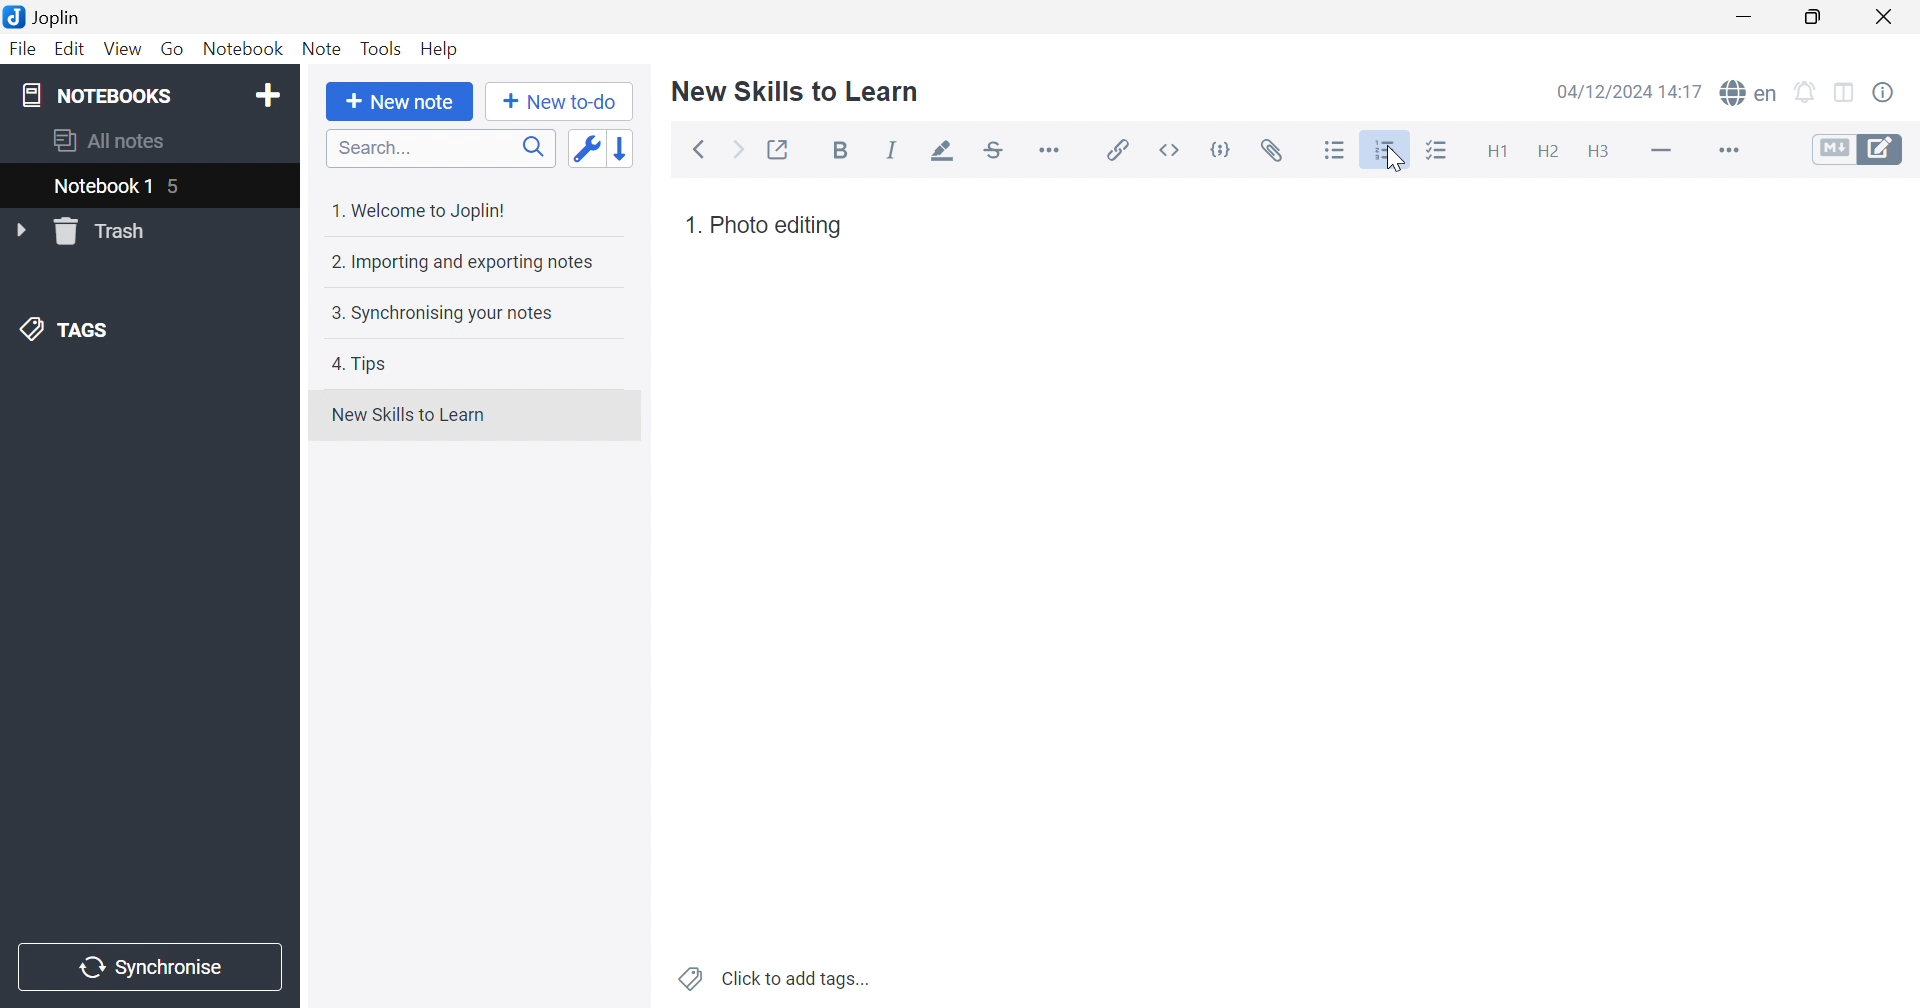 The image size is (1920, 1008). Describe the element at coordinates (177, 189) in the screenshot. I see `5` at that location.